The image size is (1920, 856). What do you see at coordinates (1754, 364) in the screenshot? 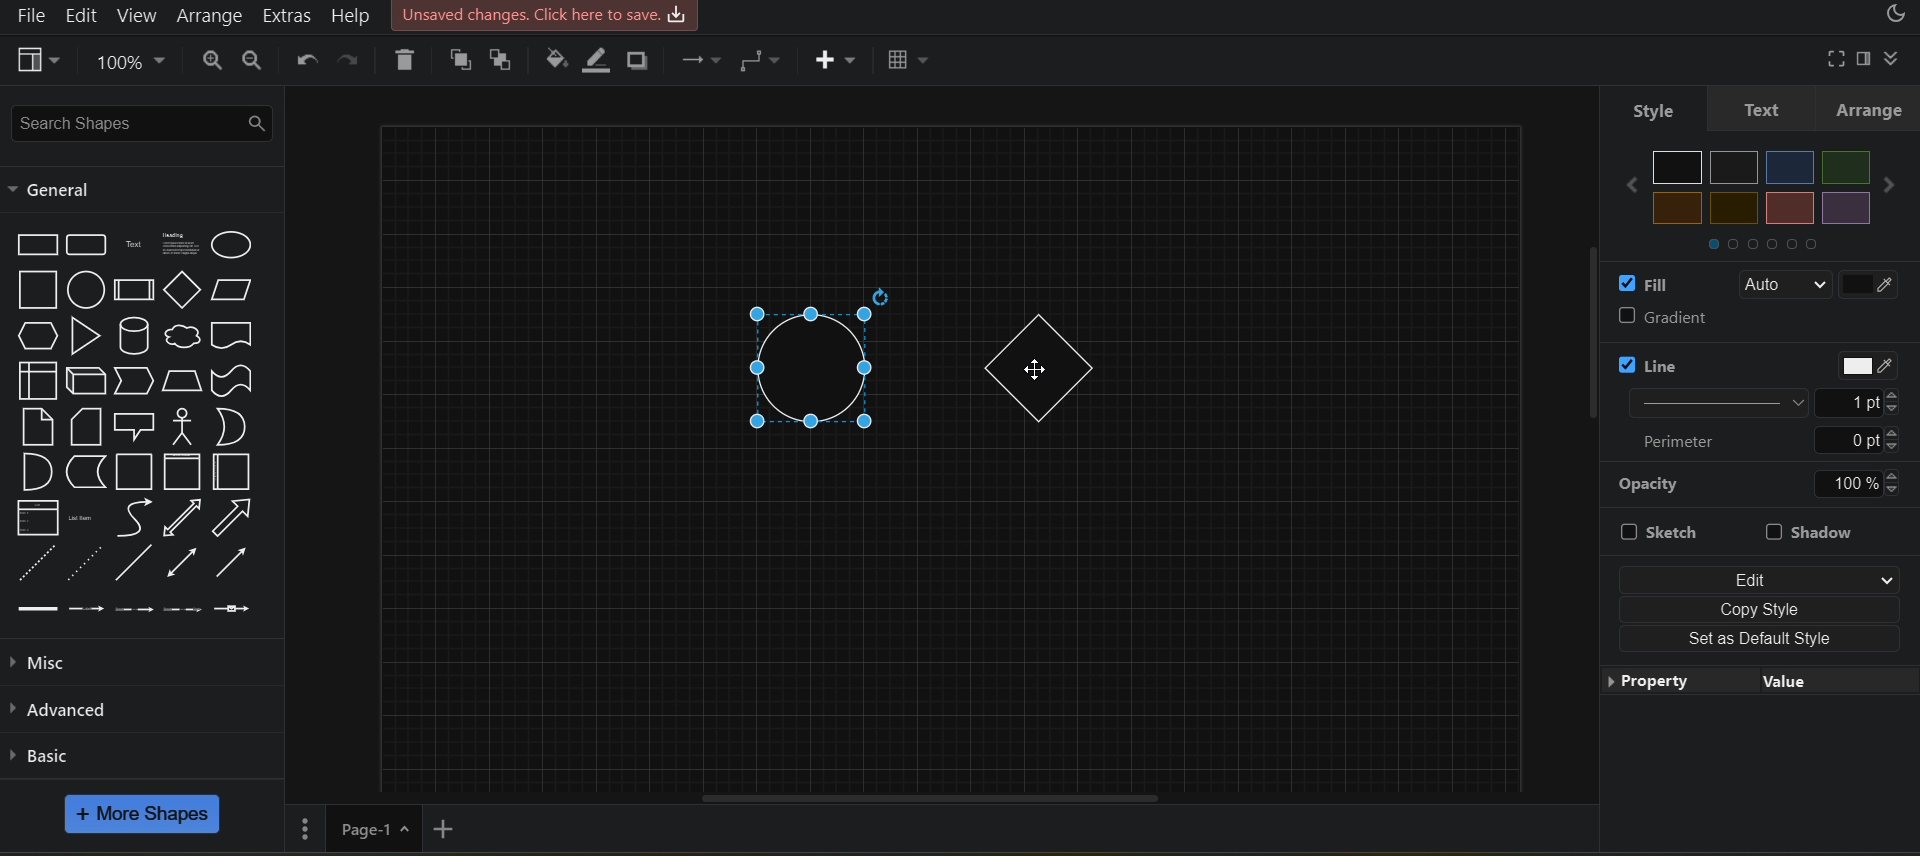
I see `line` at bounding box center [1754, 364].